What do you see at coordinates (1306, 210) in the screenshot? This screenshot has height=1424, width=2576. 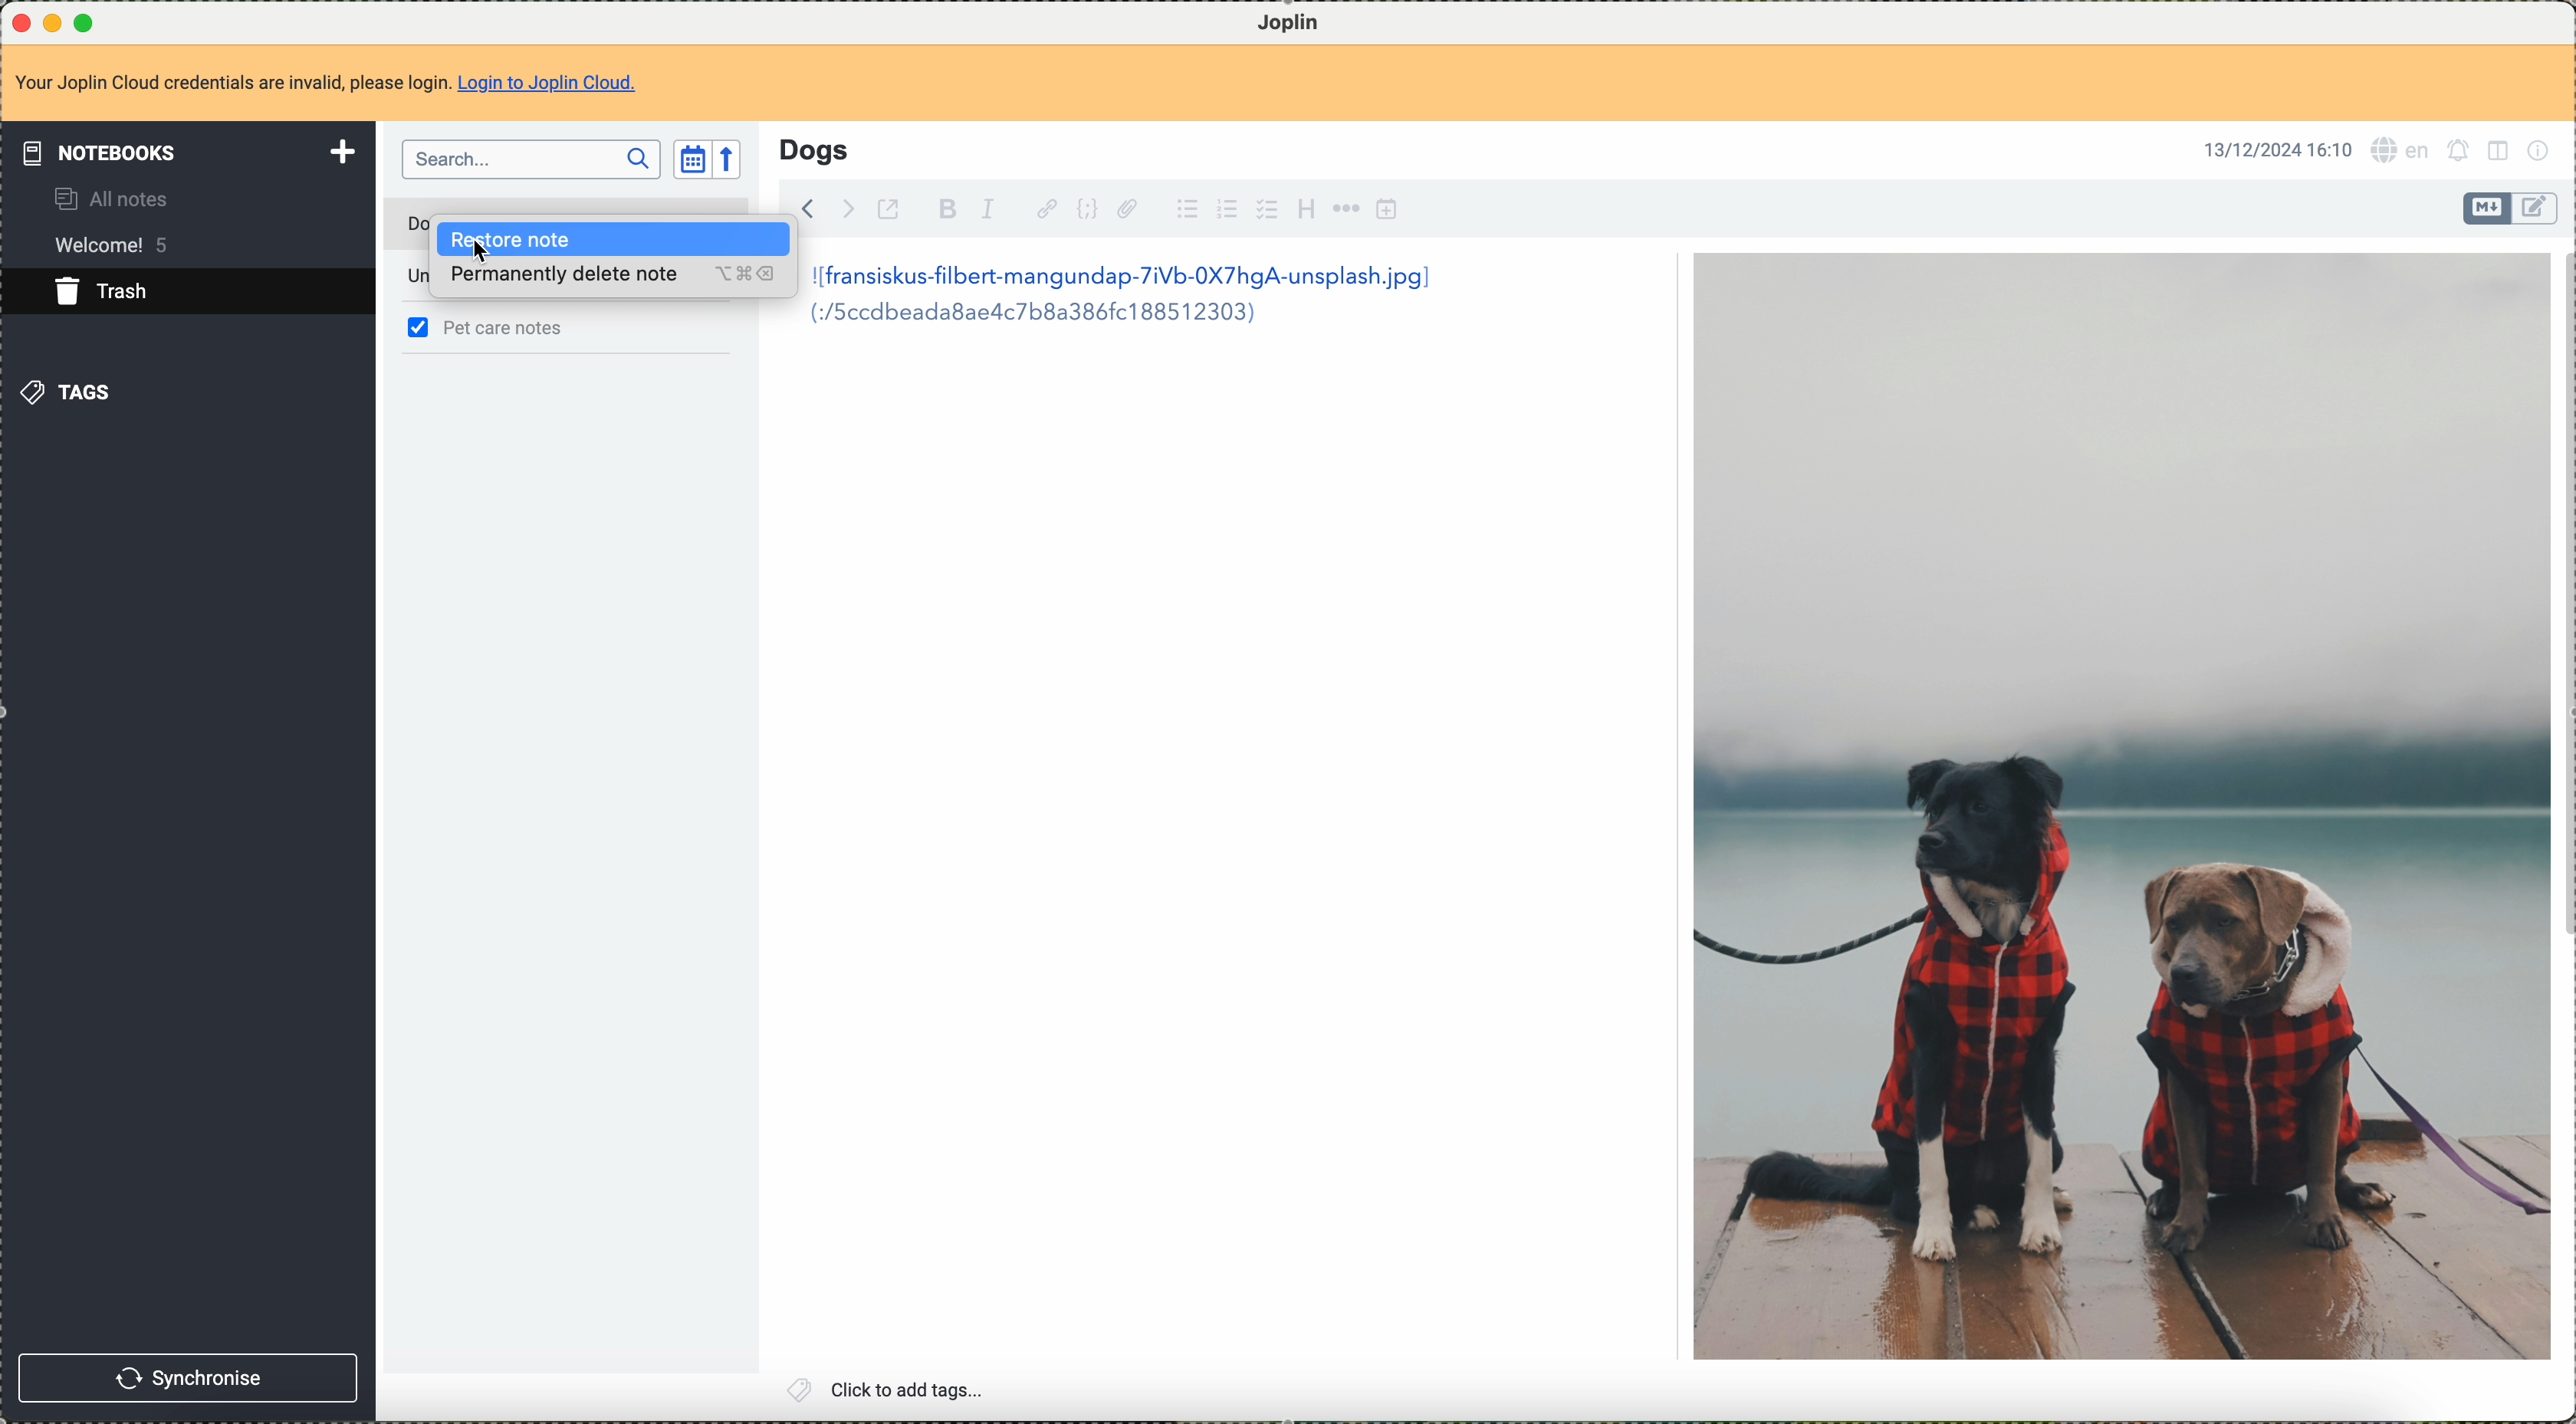 I see `heading` at bounding box center [1306, 210].